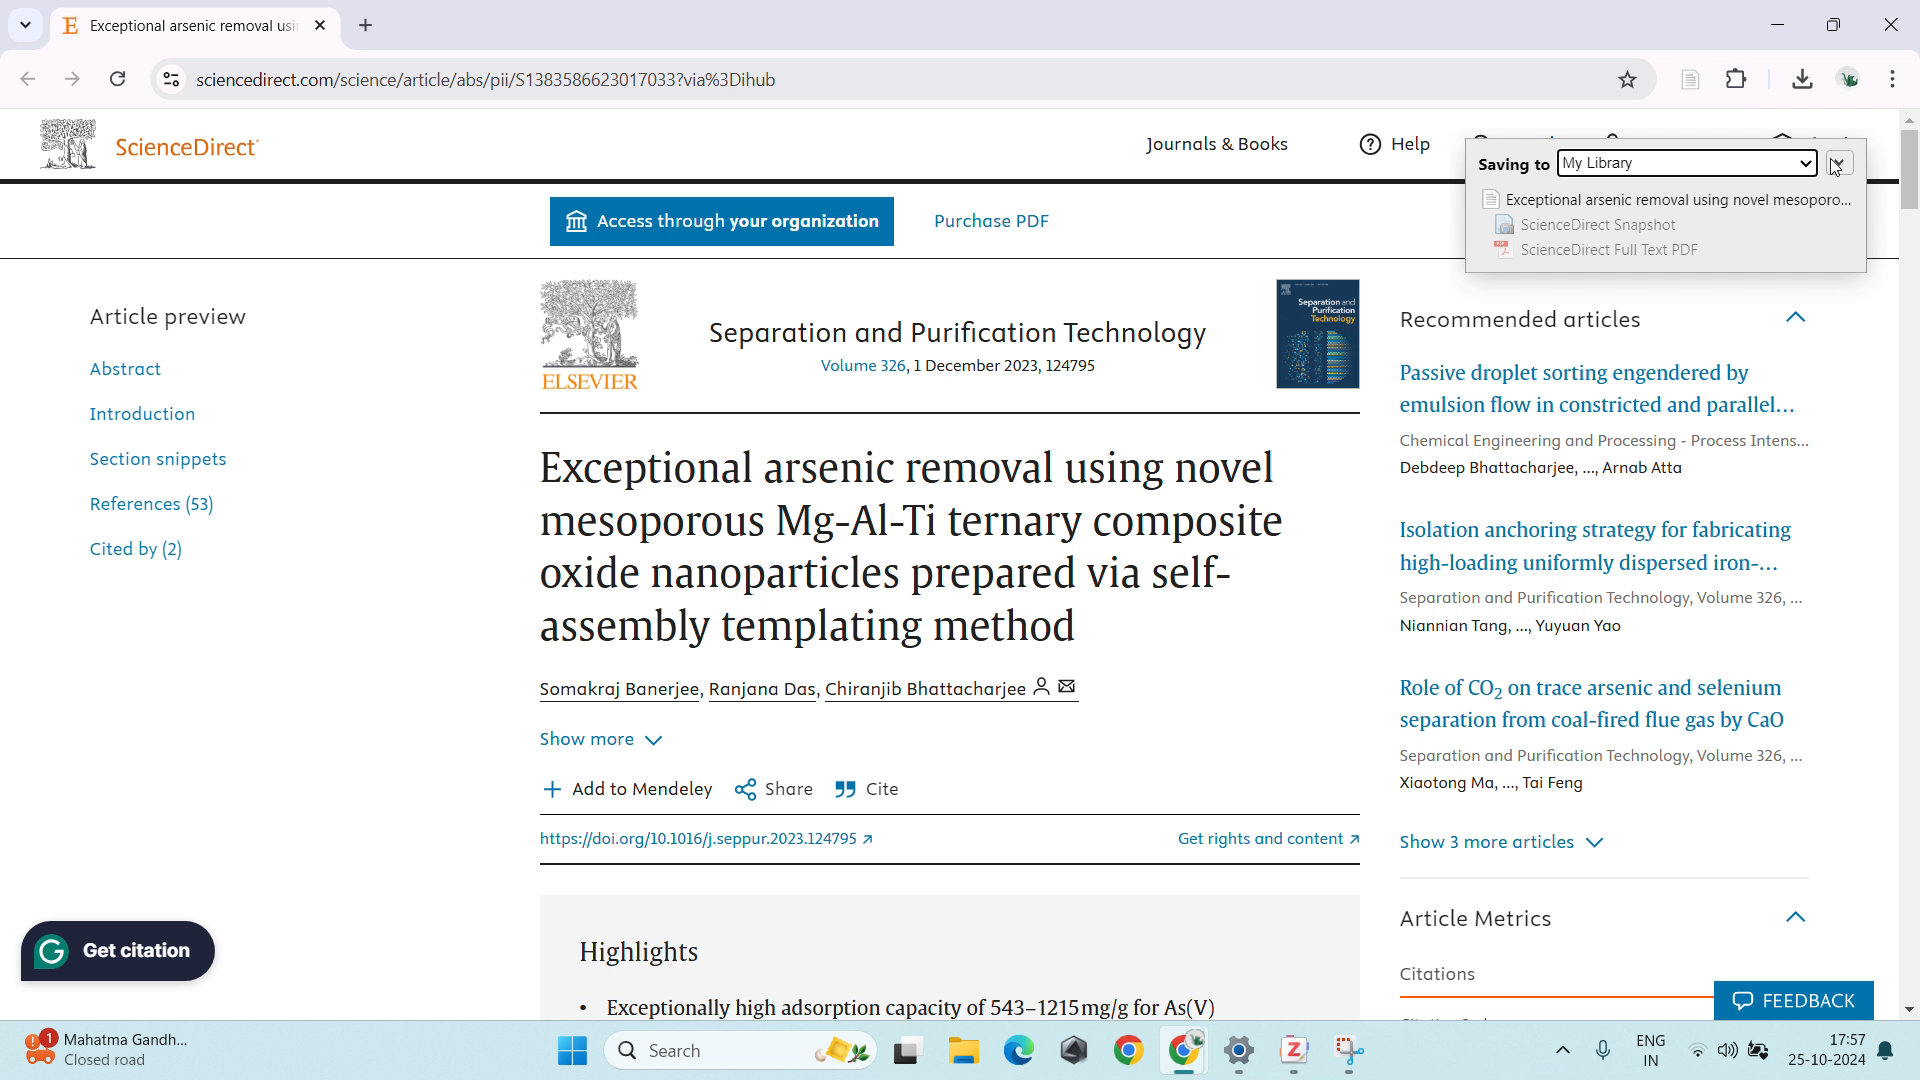 The width and height of the screenshot is (1920, 1080). I want to click on ScienceDirect Full Text PDF, so click(1602, 251).